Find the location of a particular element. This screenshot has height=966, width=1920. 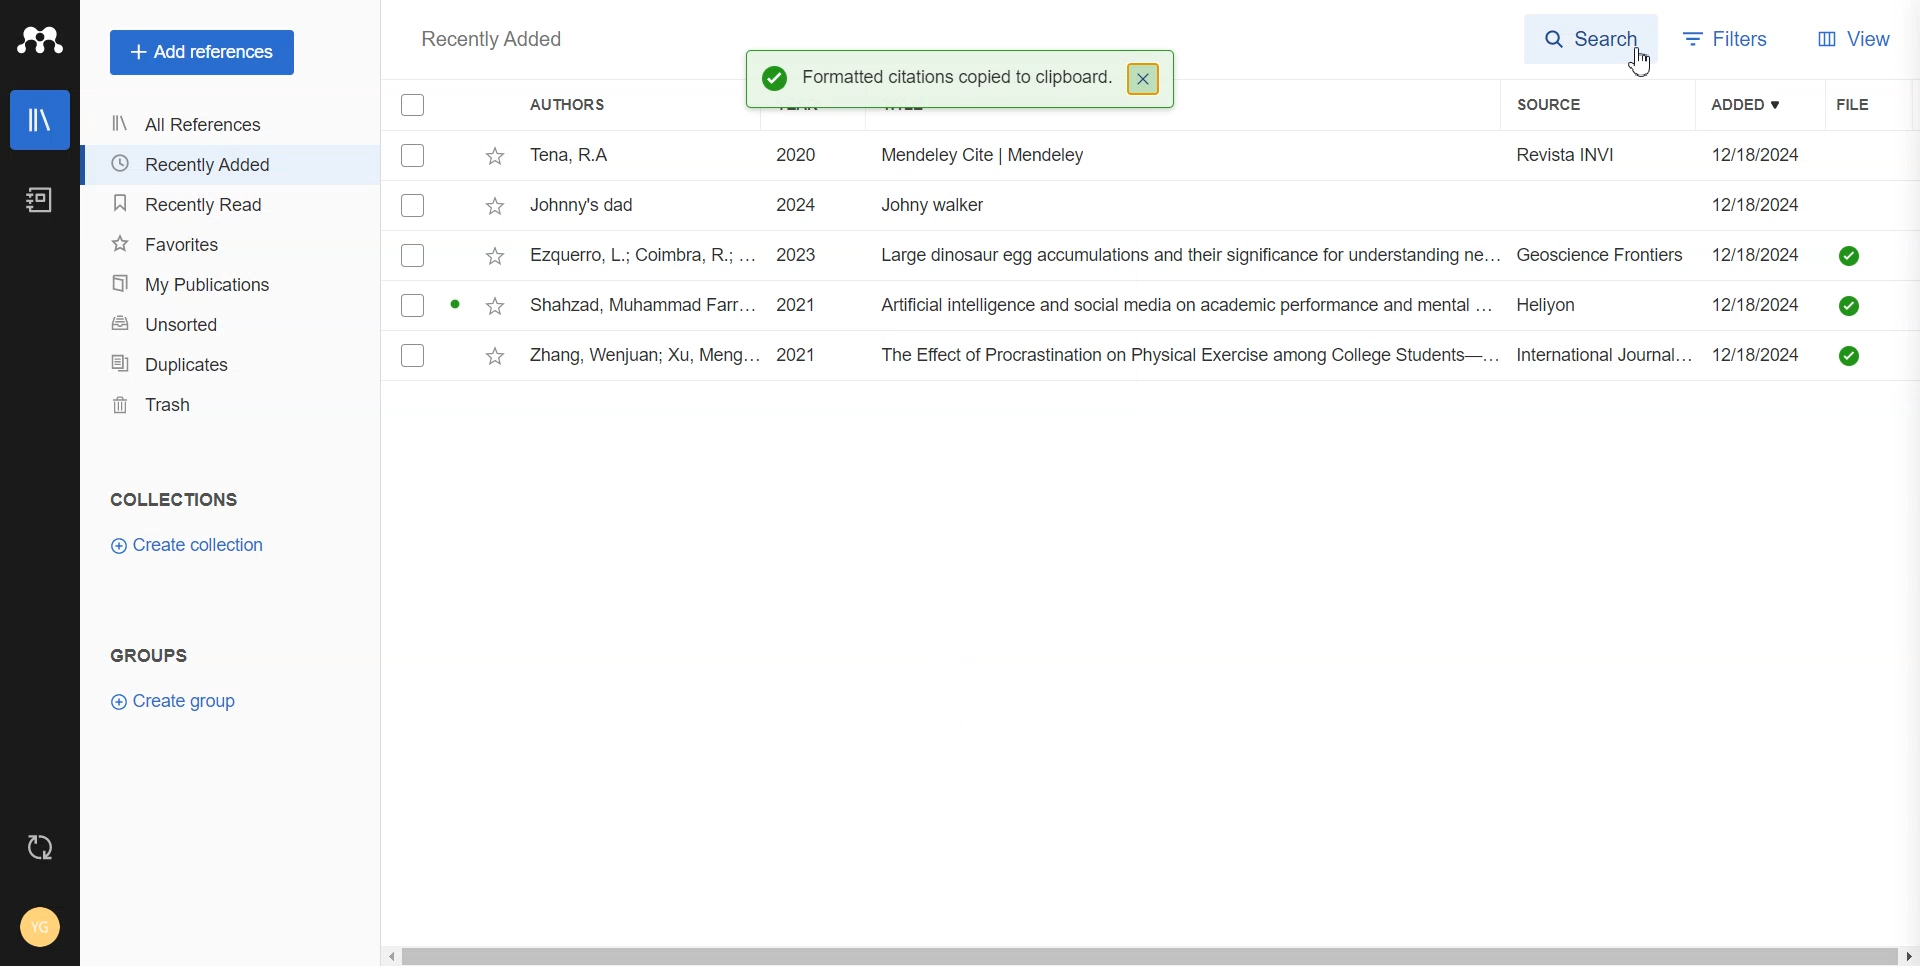

Star is located at coordinates (495, 255).